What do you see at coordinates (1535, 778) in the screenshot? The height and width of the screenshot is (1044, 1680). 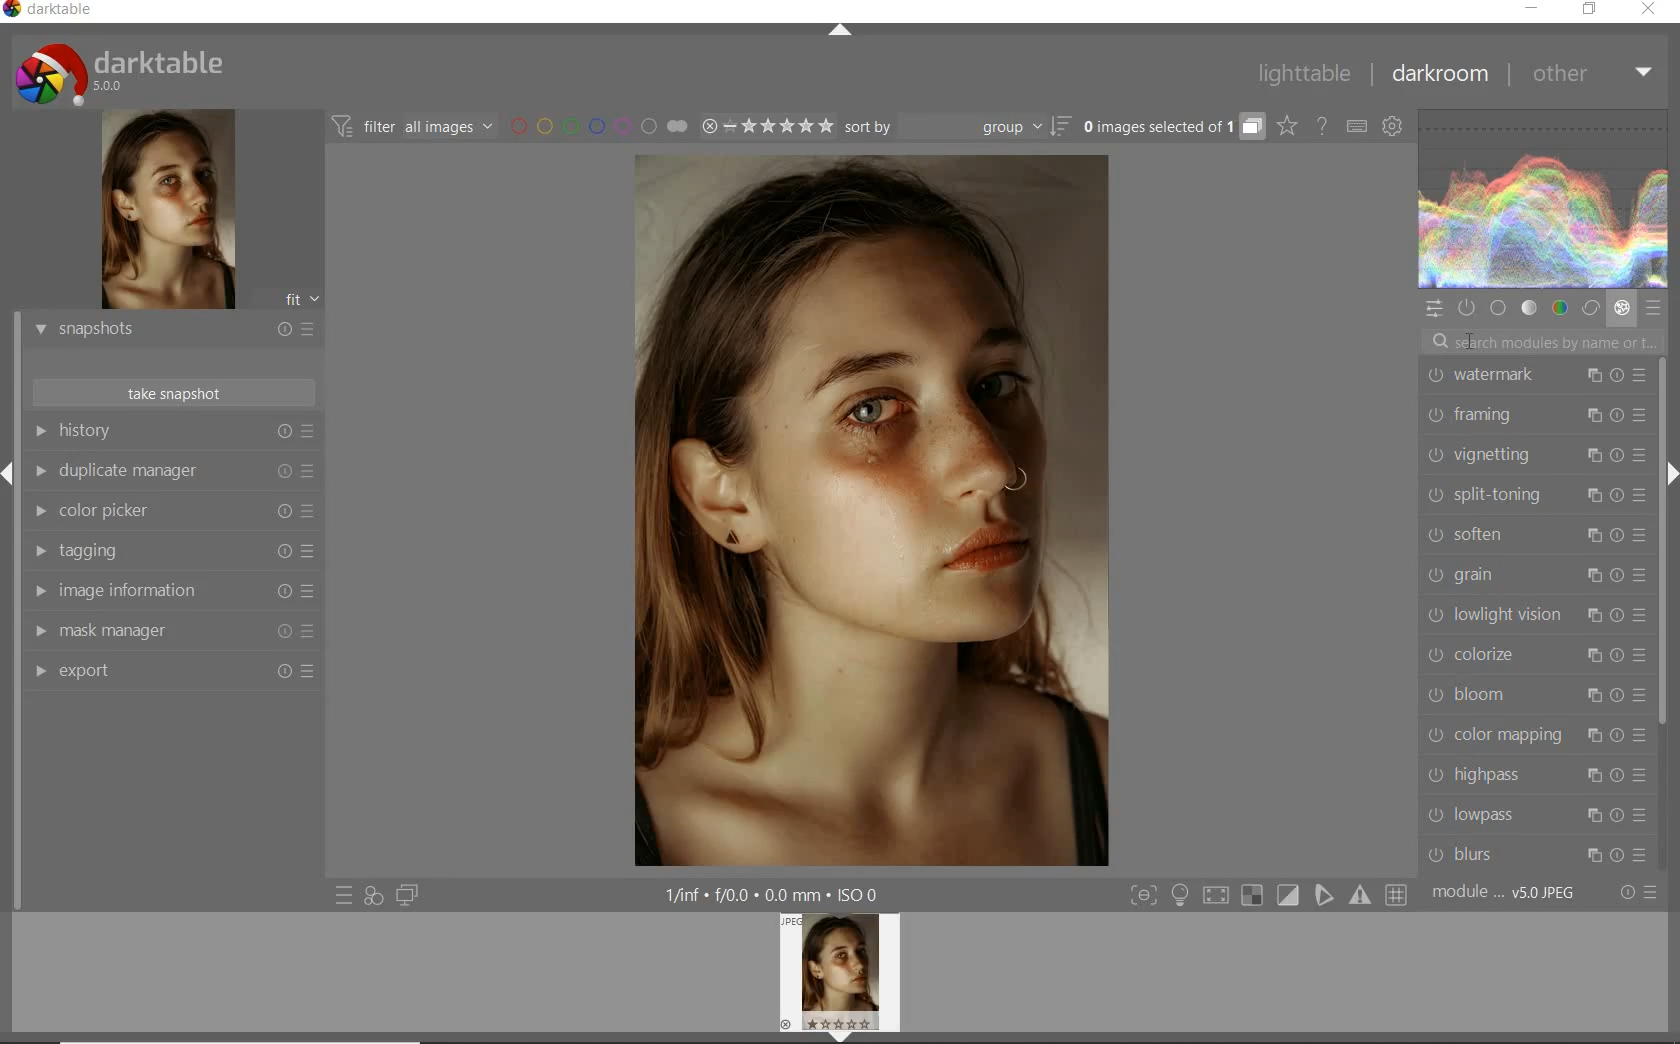 I see `highpass` at bounding box center [1535, 778].